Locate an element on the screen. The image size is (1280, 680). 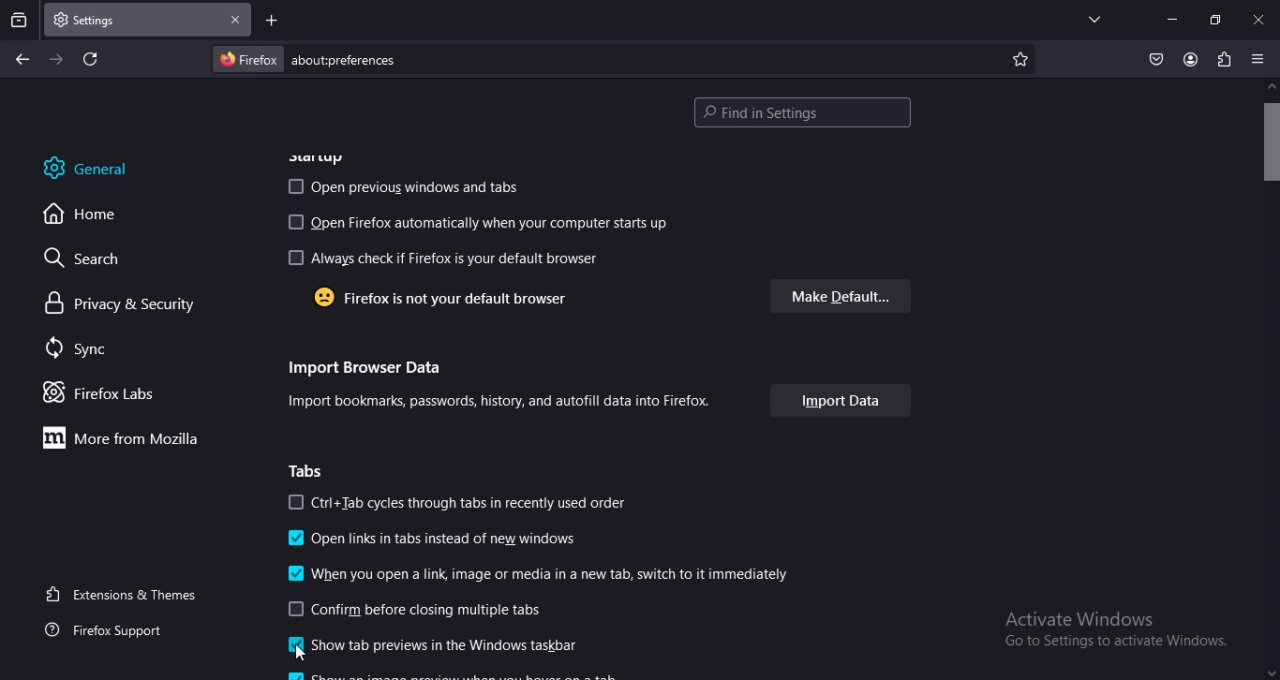
show previous in the windows taskbar is located at coordinates (438, 646).